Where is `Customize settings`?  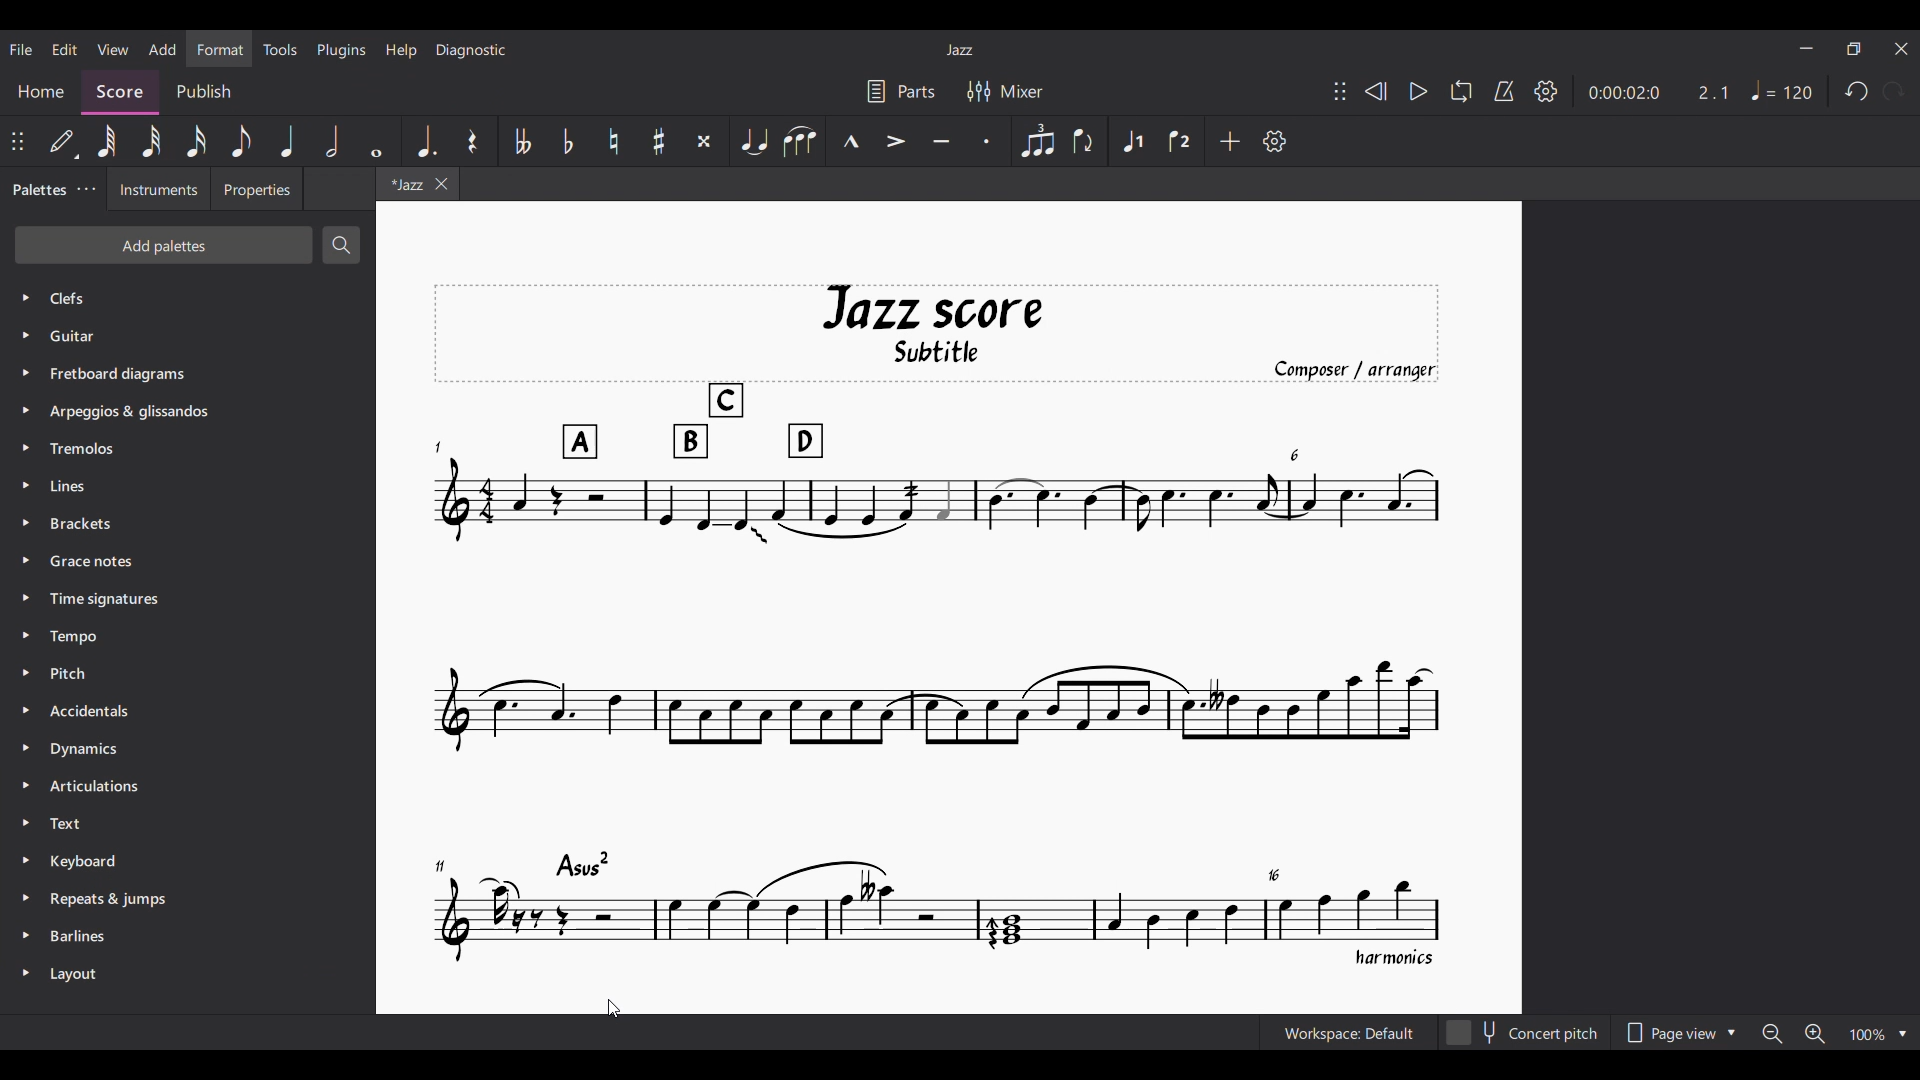 Customize settings is located at coordinates (1274, 141).